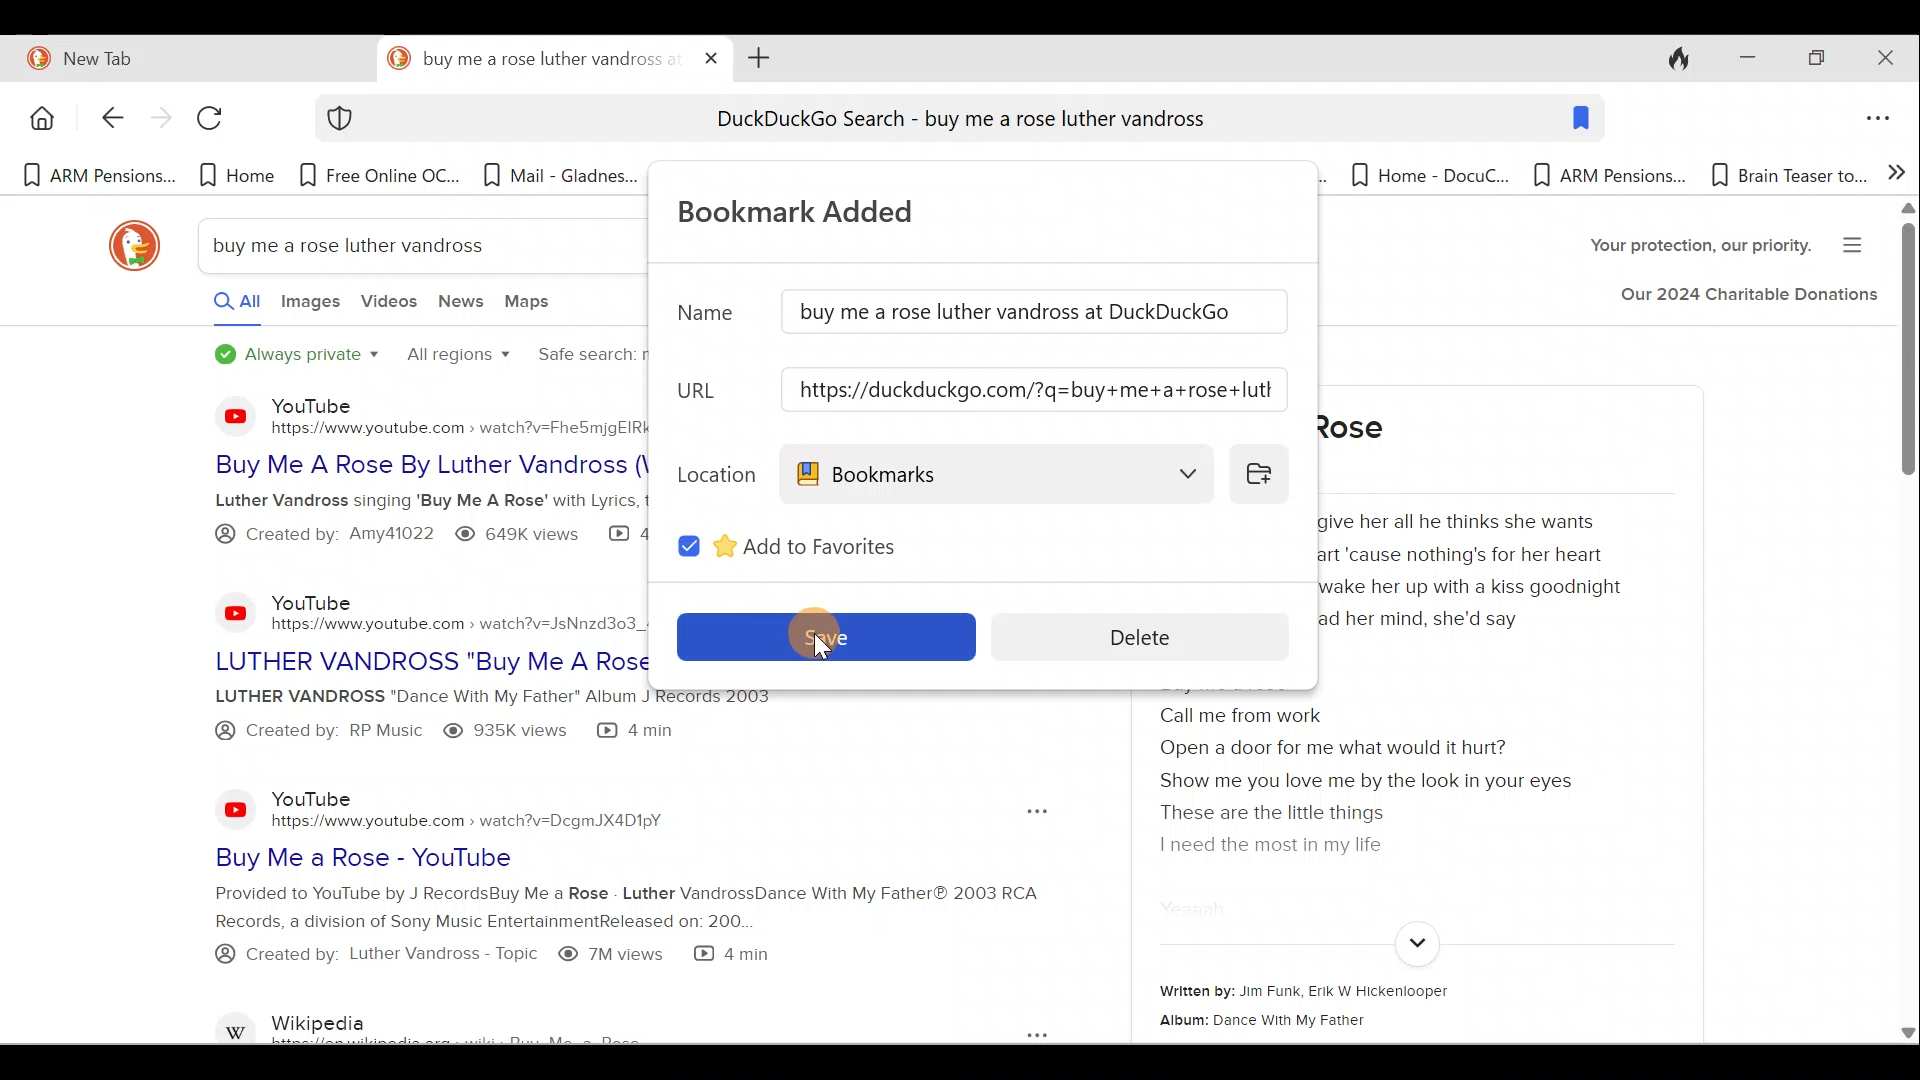 The height and width of the screenshot is (1080, 1920). What do you see at coordinates (219, 125) in the screenshot?
I see `Reload` at bounding box center [219, 125].